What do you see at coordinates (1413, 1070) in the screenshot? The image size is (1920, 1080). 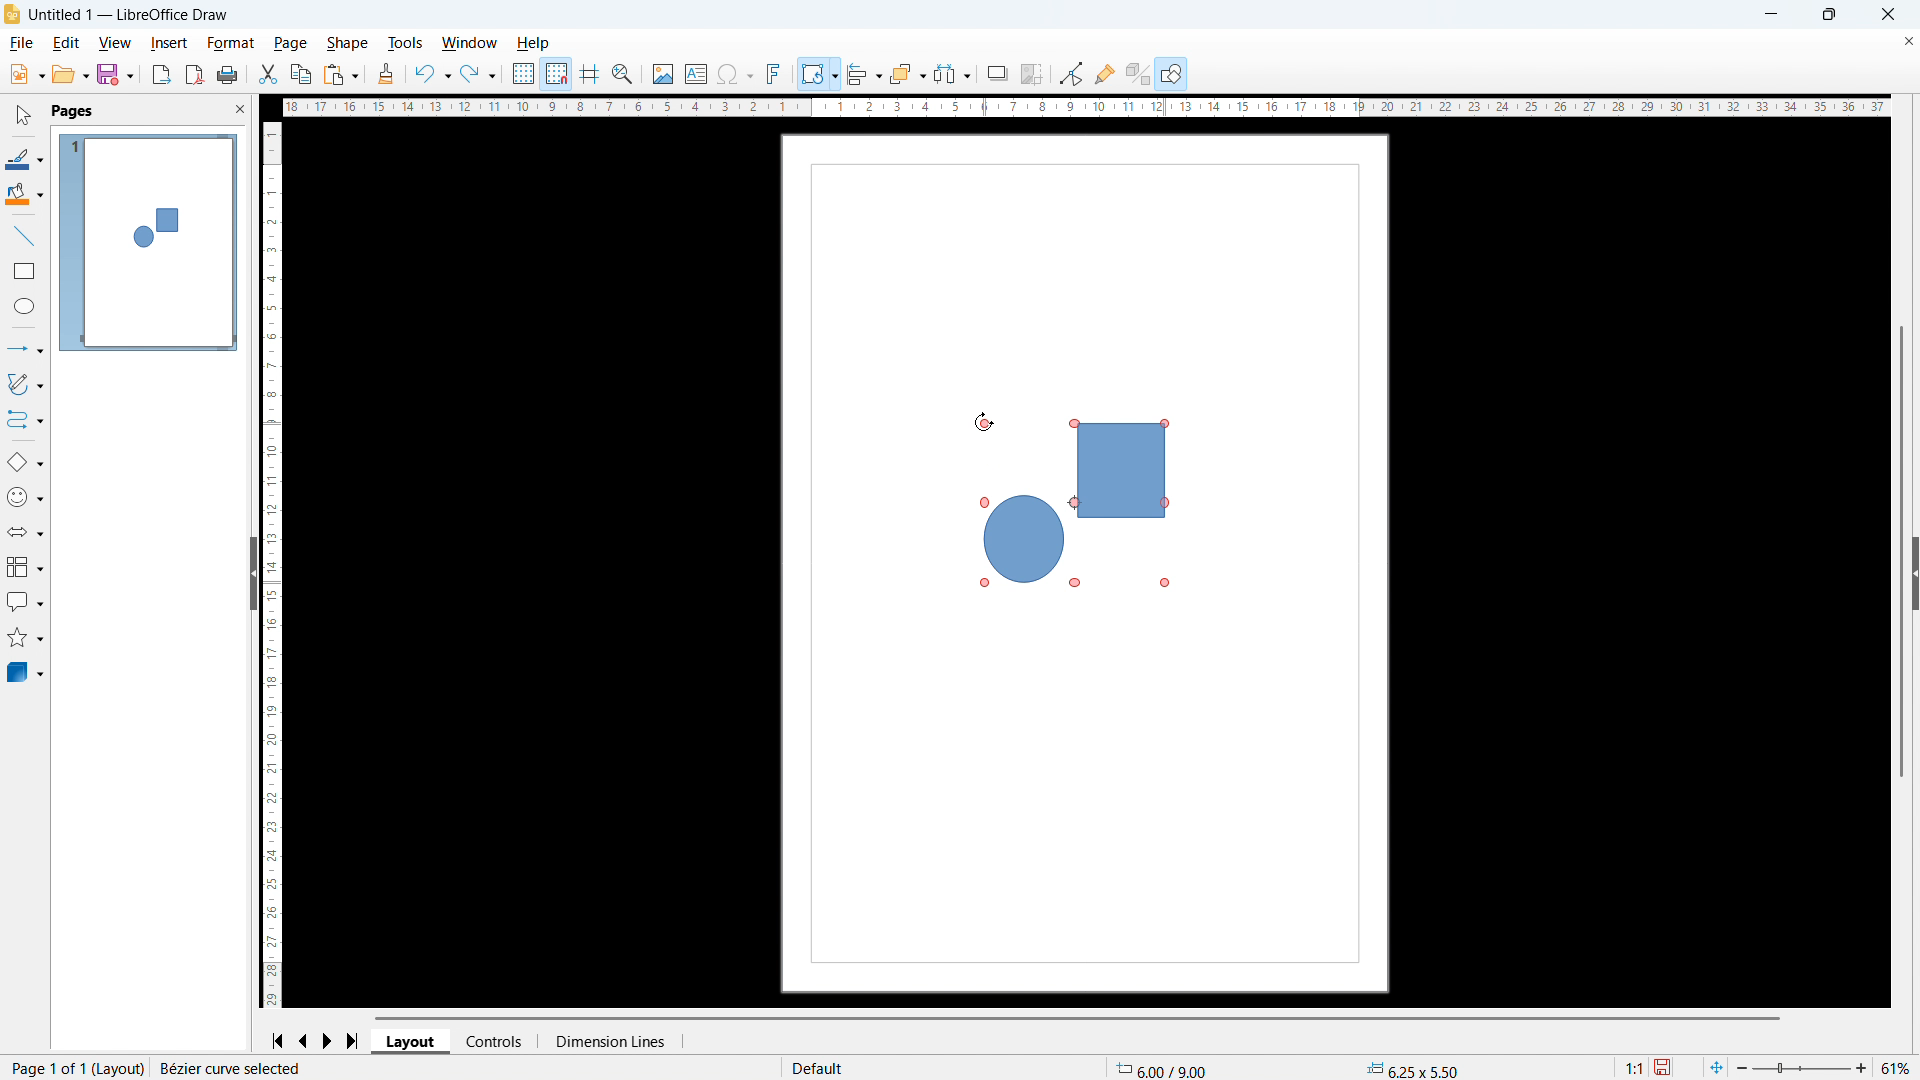 I see `Object dimensions ` at bounding box center [1413, 1070].